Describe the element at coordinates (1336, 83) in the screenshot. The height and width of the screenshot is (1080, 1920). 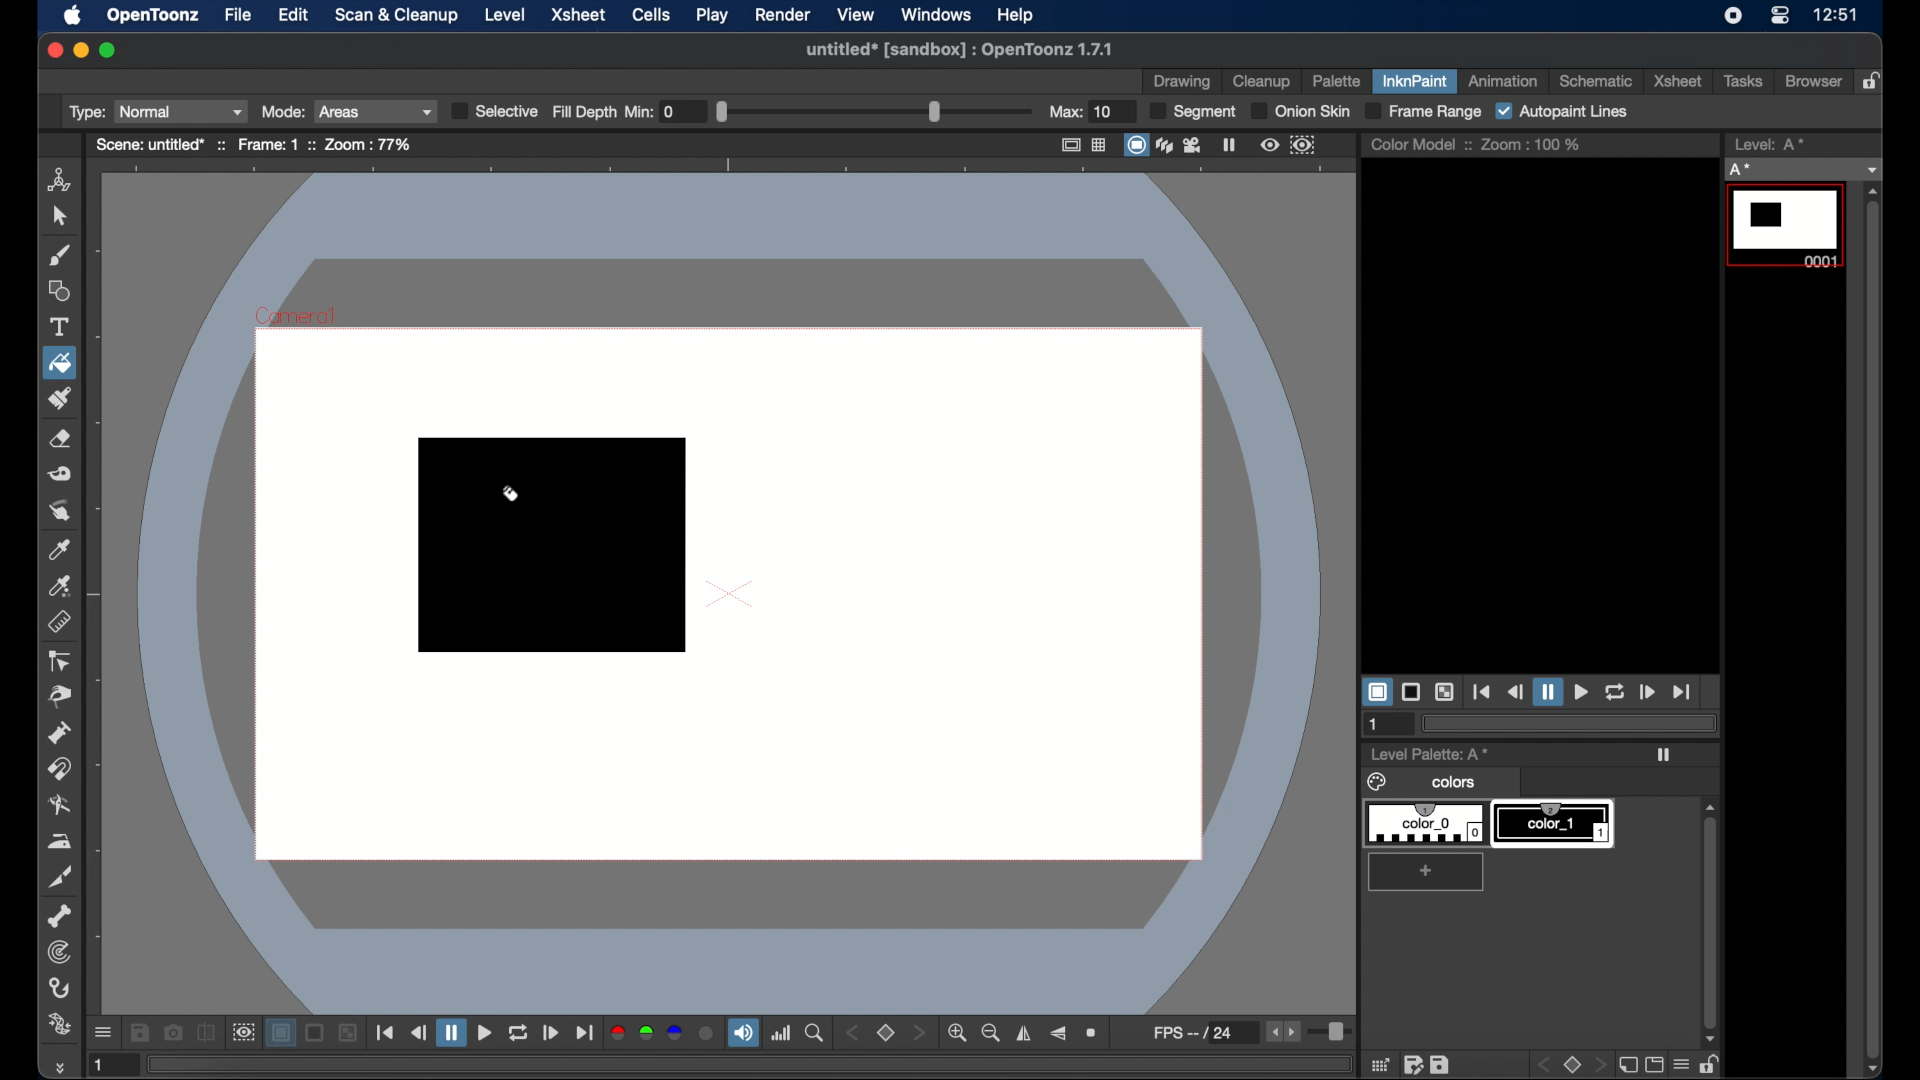
I see `palette` at that location.